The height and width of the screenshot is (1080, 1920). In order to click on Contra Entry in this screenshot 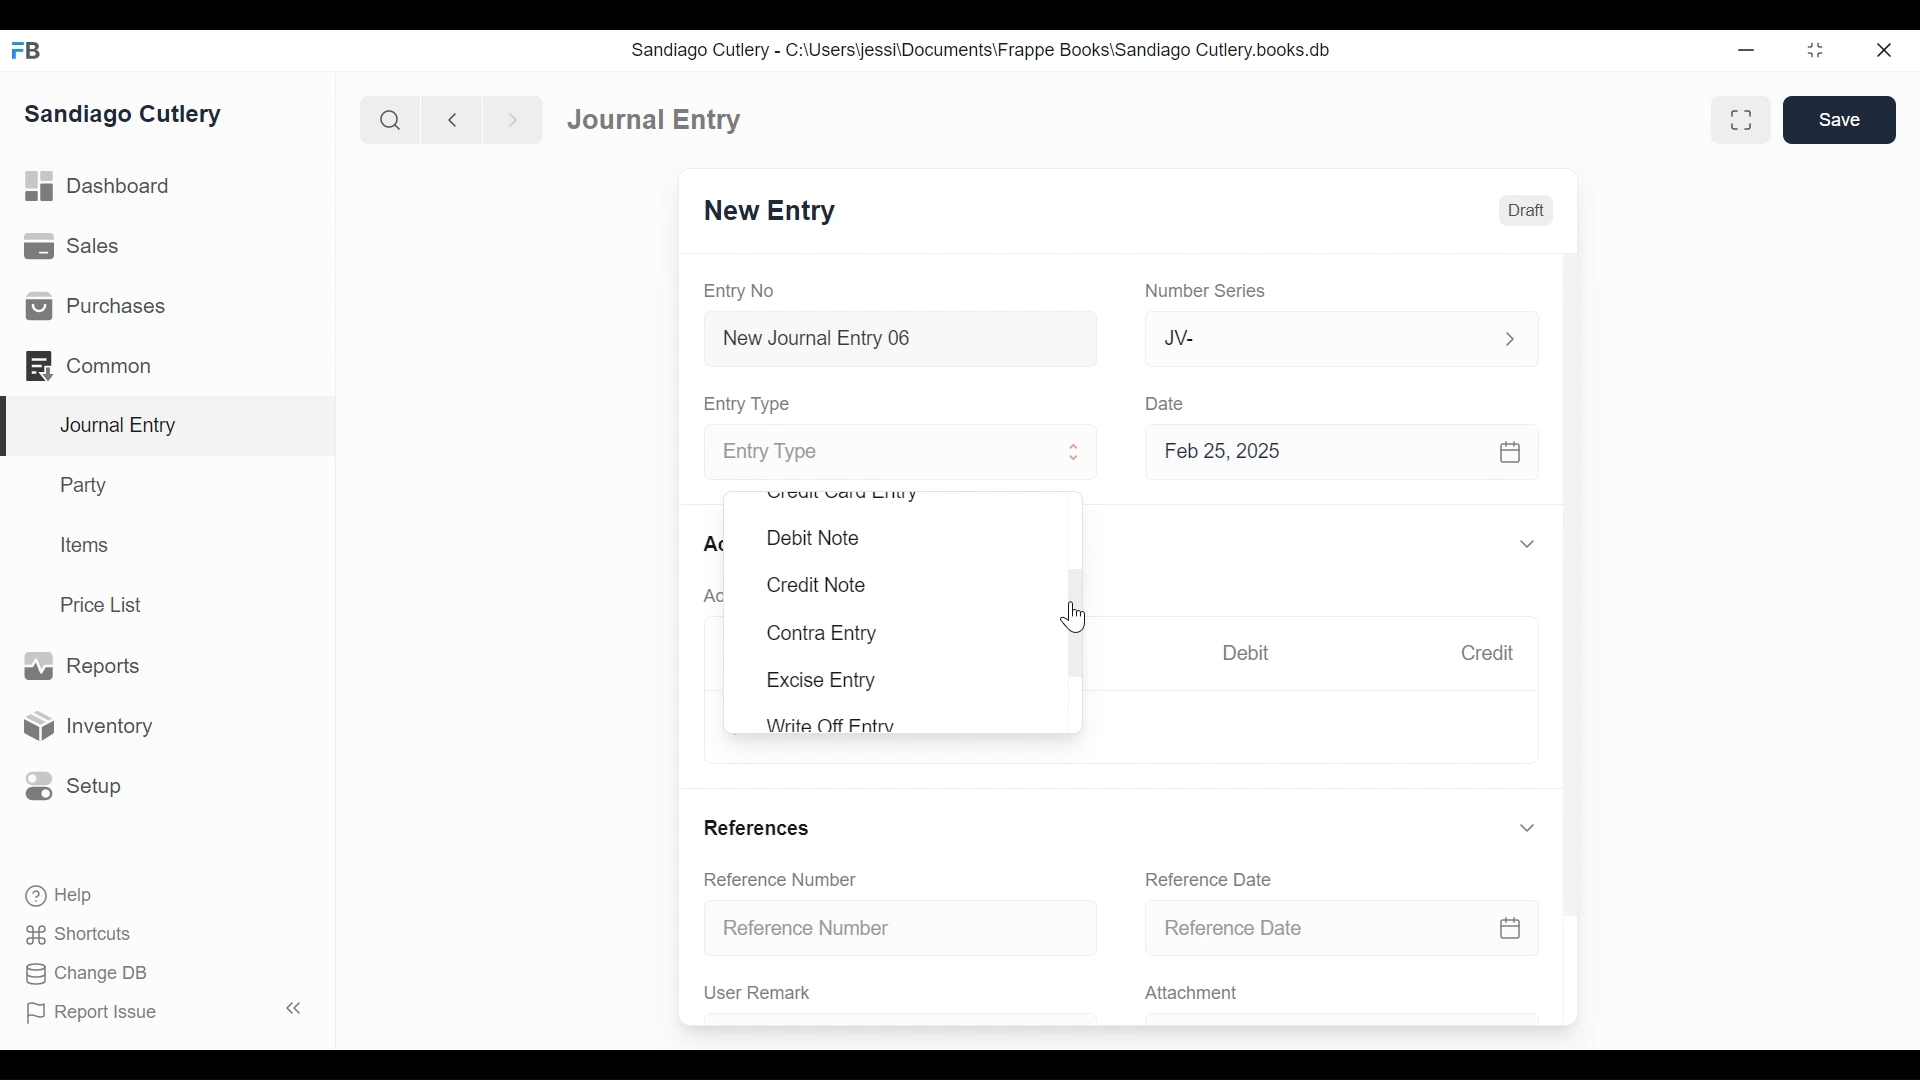, I will do `click(820, 634)`.